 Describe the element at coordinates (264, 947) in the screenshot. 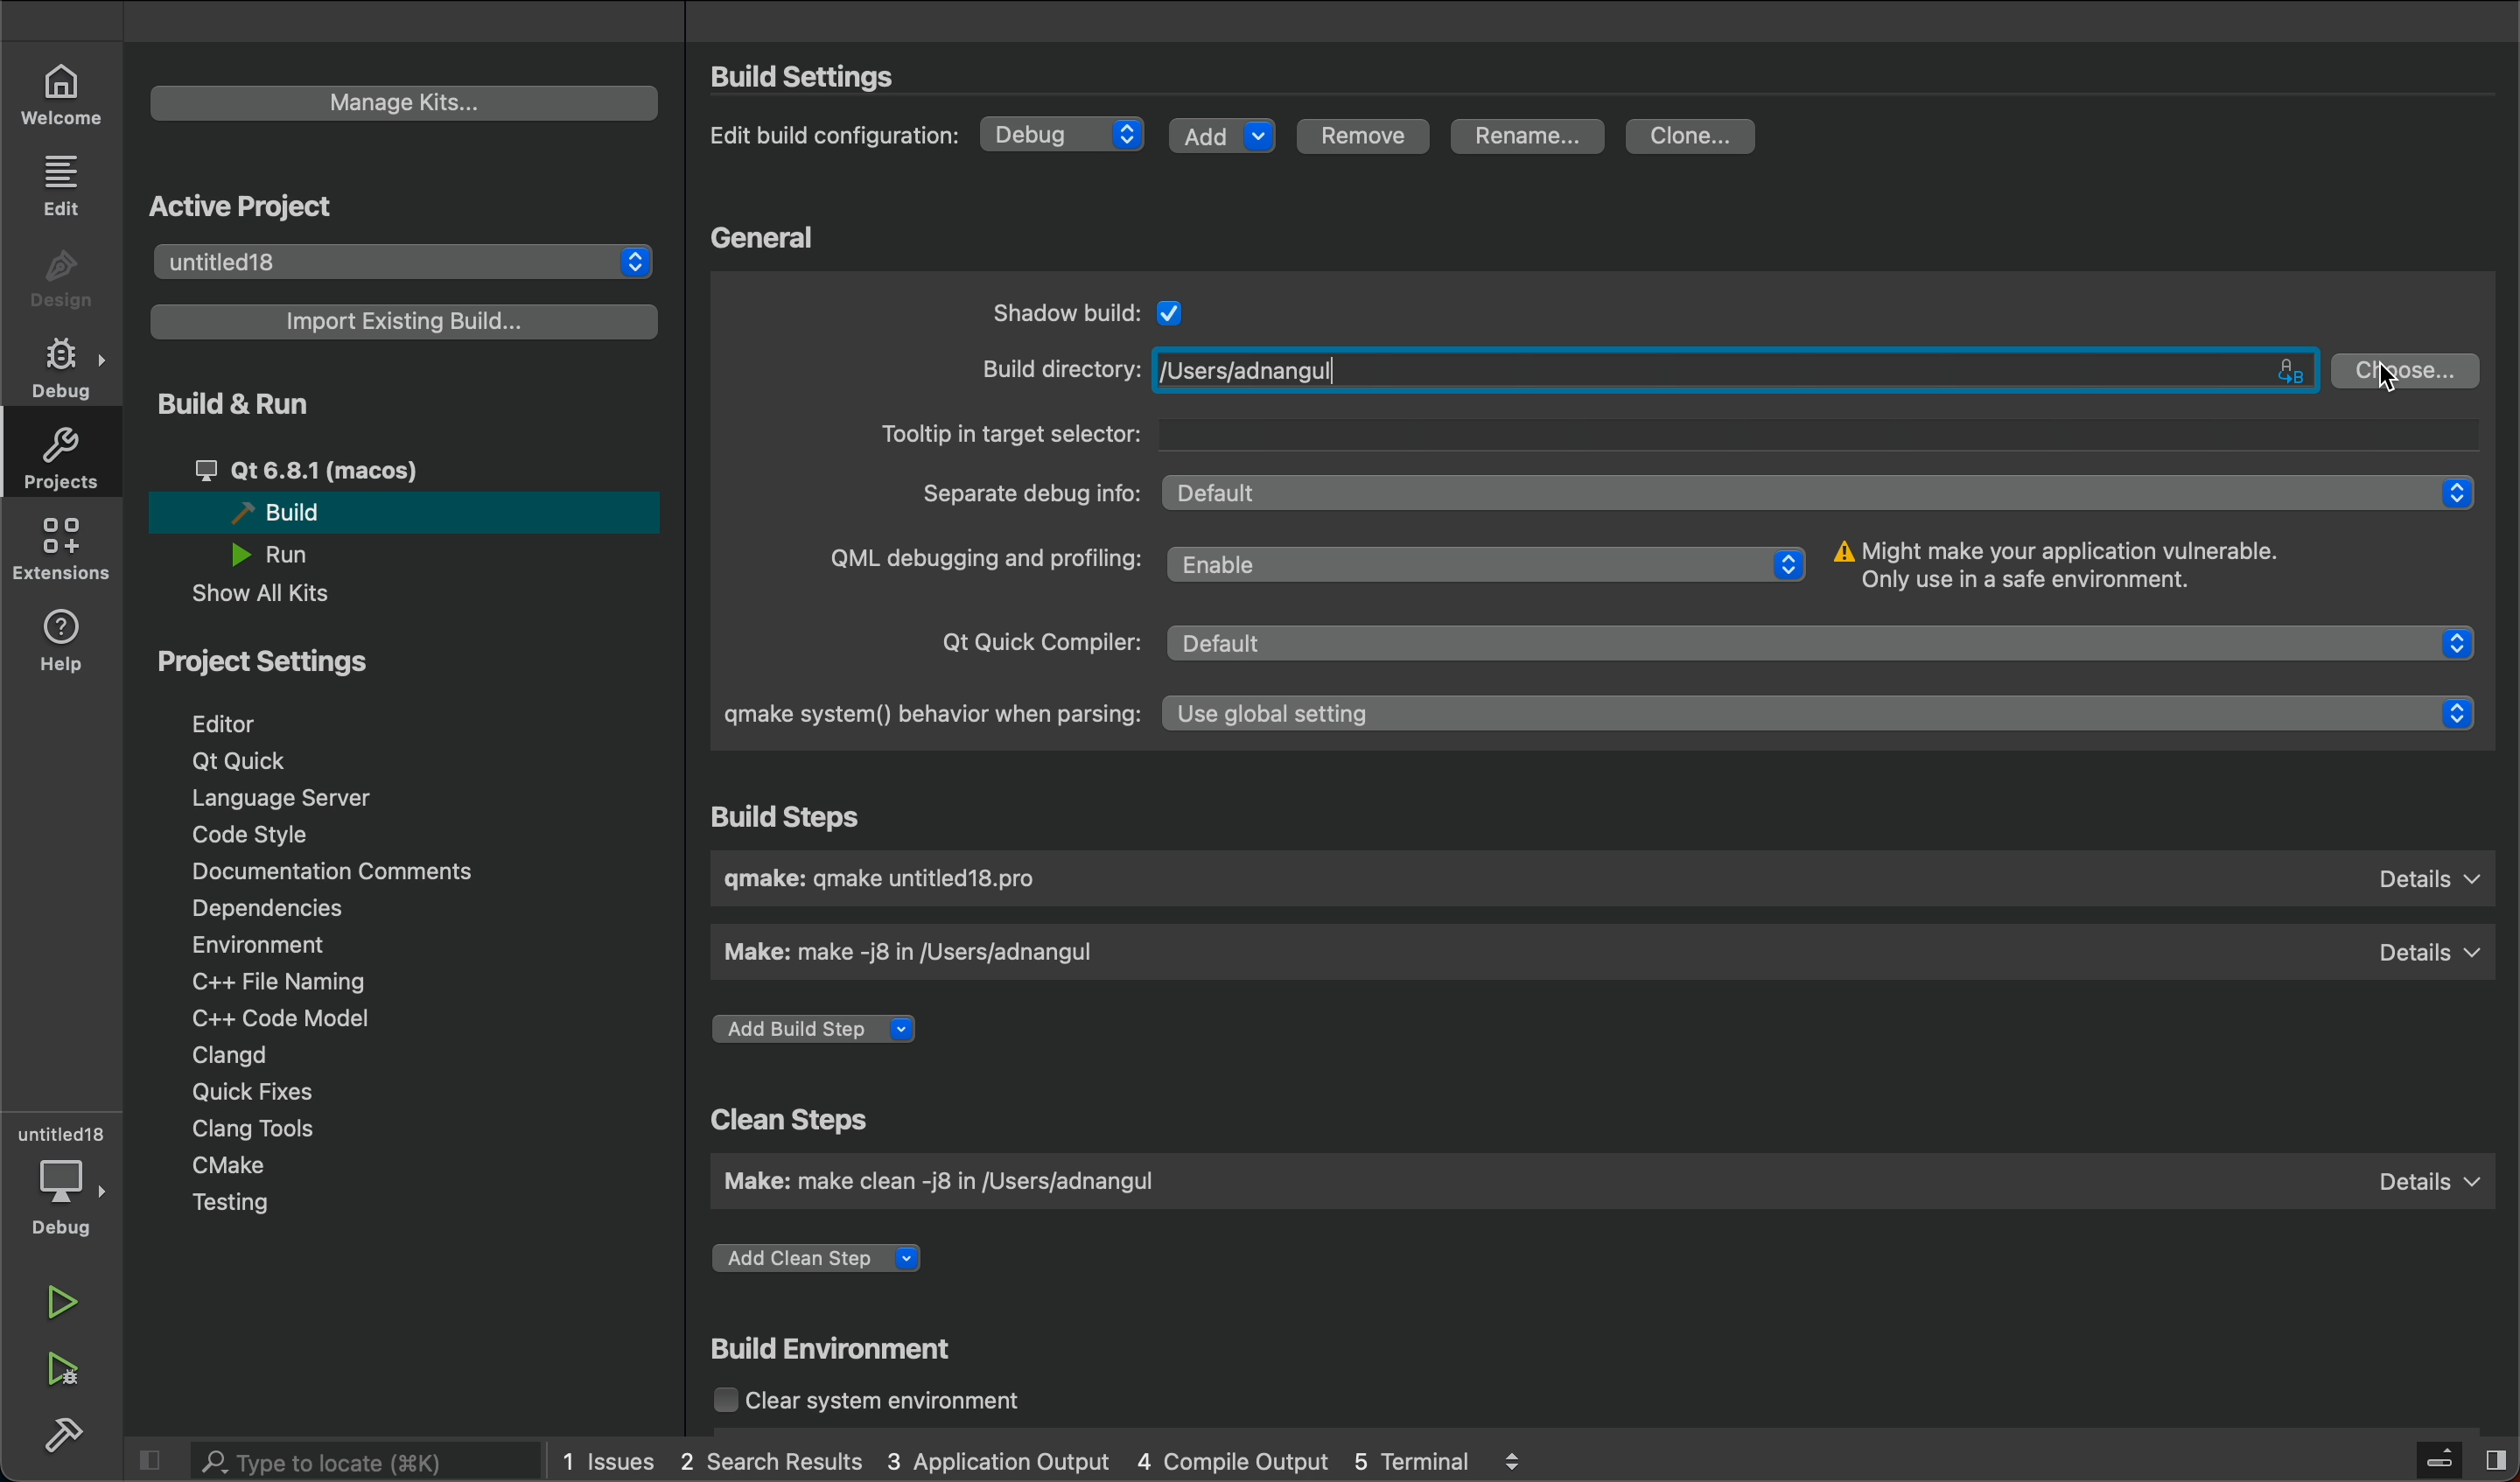

I see `environment` at that location.